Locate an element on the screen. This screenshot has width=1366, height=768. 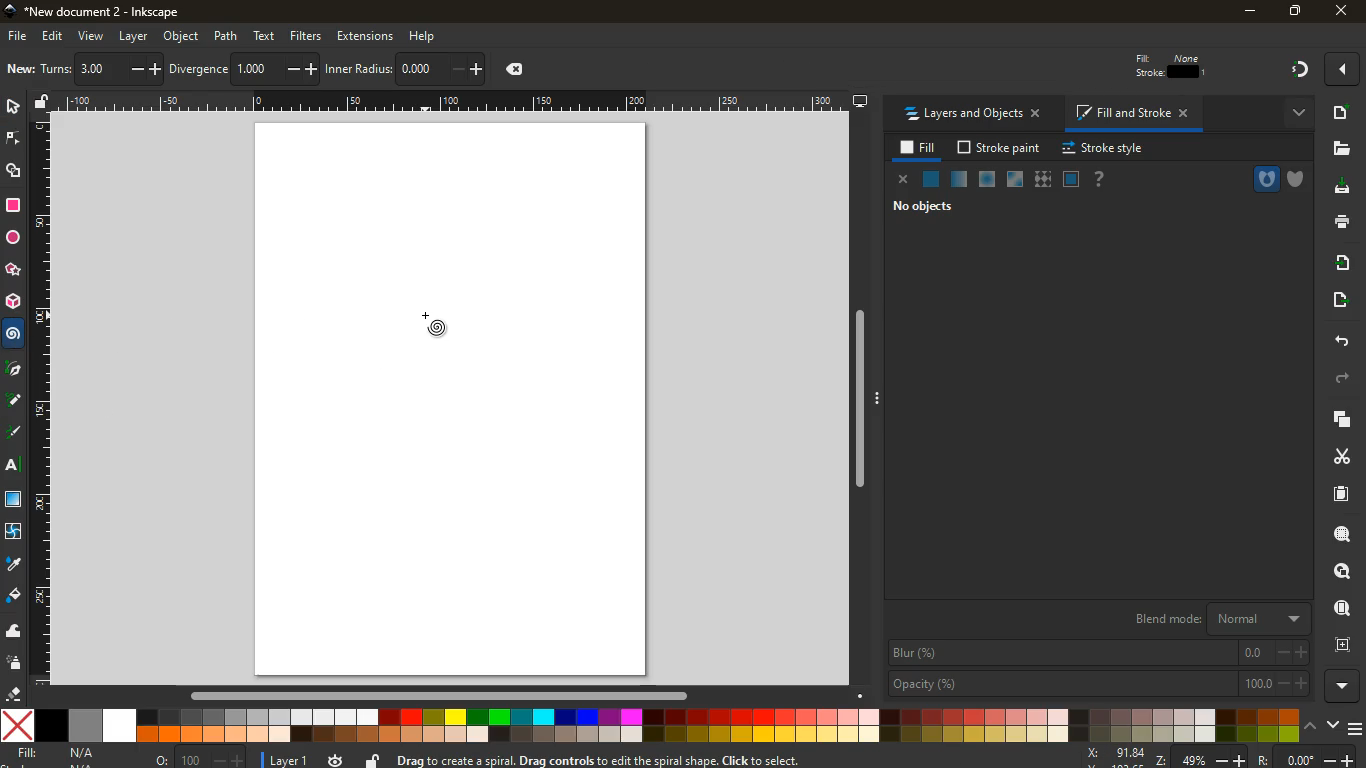
down is located at coordinates (1335, 726).